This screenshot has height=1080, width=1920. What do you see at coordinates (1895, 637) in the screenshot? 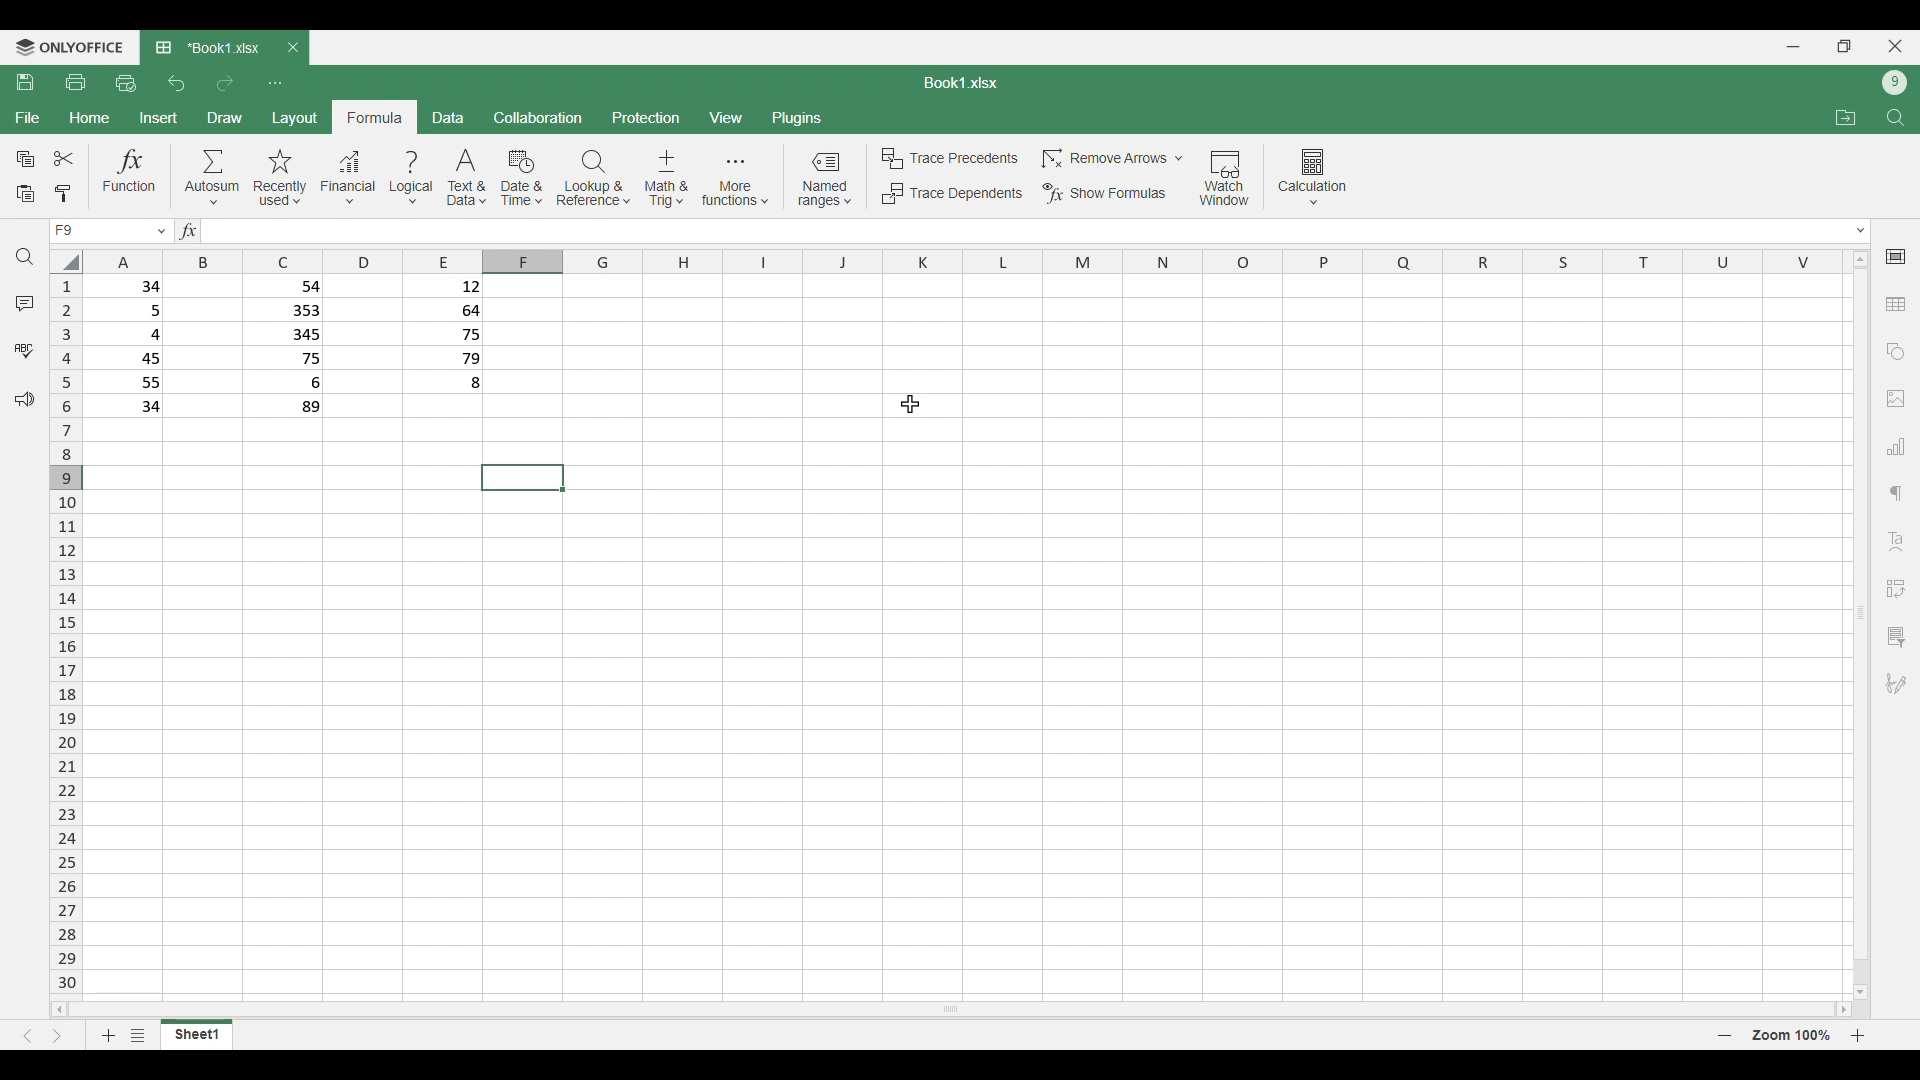
I see `Slicer` at bounding box center [1895, 637].